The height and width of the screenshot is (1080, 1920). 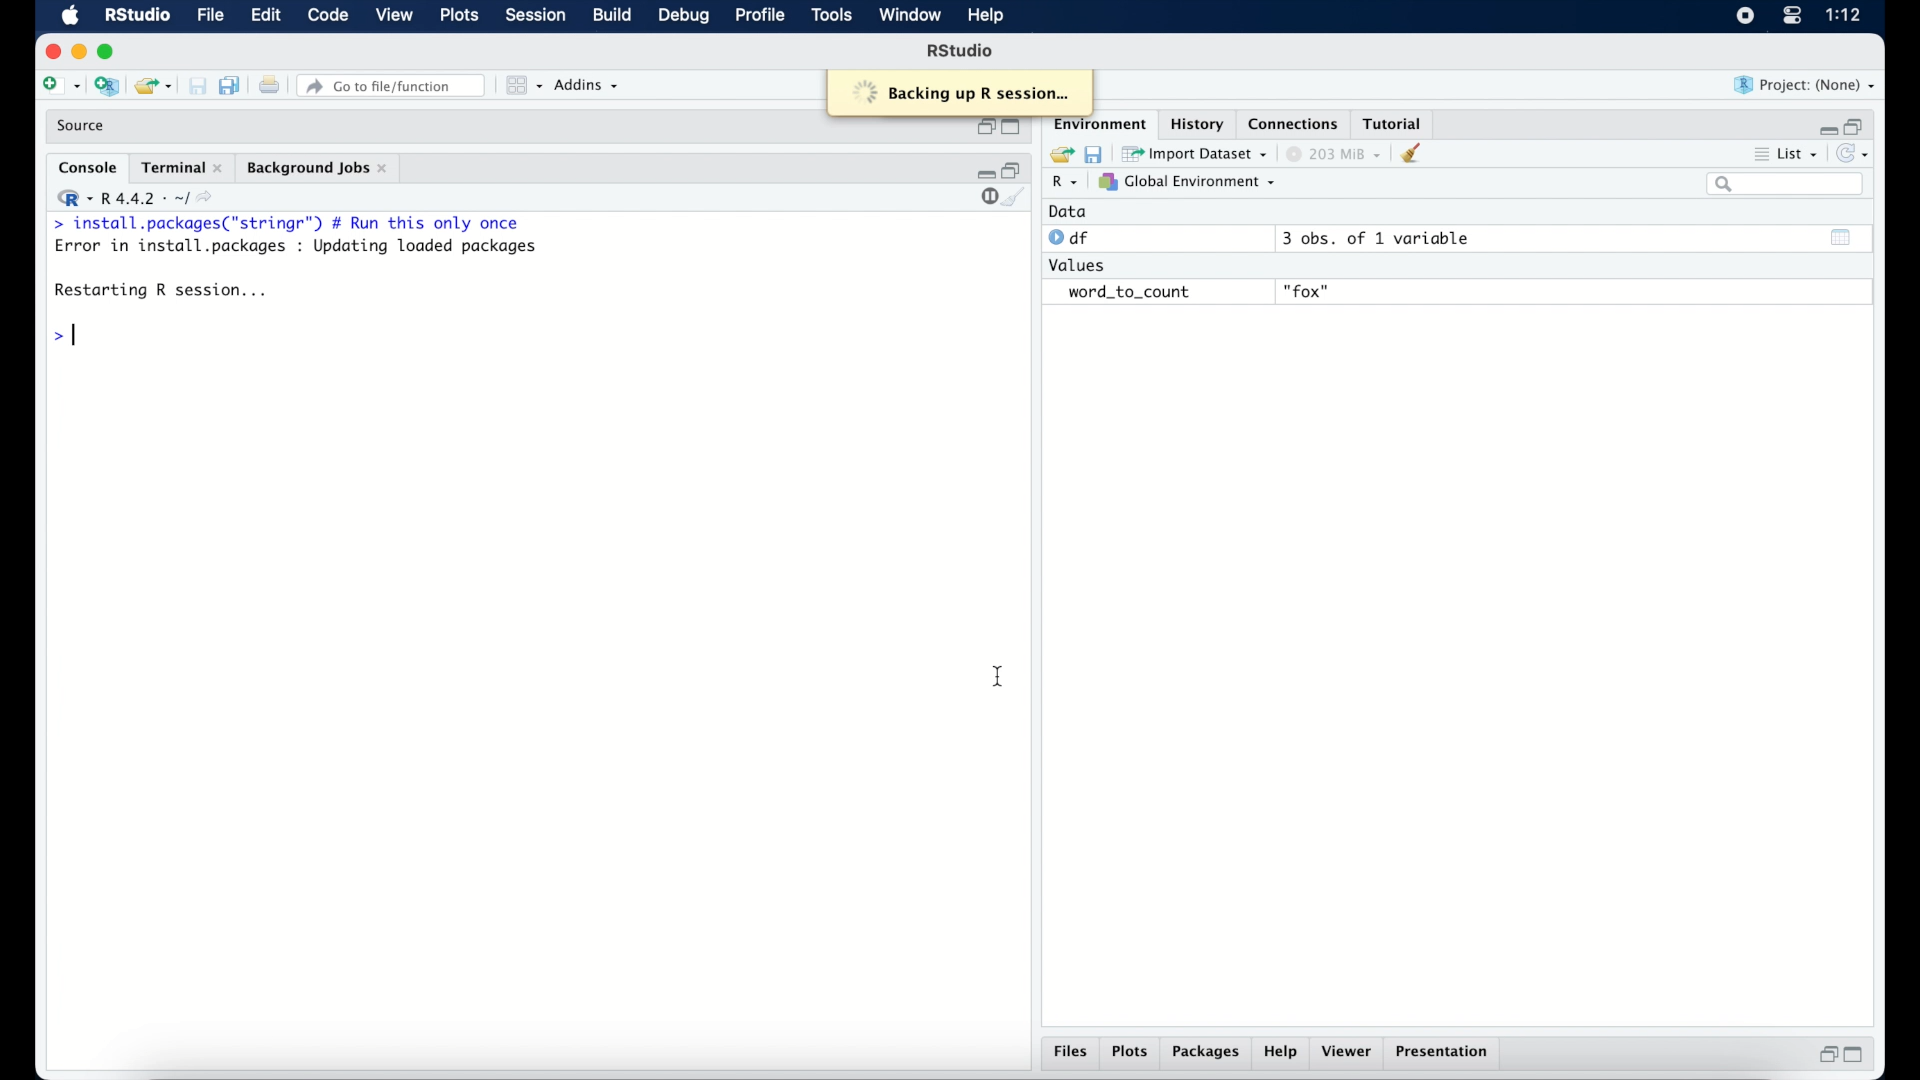 I want to click on screen recorder, so click(x=1745, y=17).